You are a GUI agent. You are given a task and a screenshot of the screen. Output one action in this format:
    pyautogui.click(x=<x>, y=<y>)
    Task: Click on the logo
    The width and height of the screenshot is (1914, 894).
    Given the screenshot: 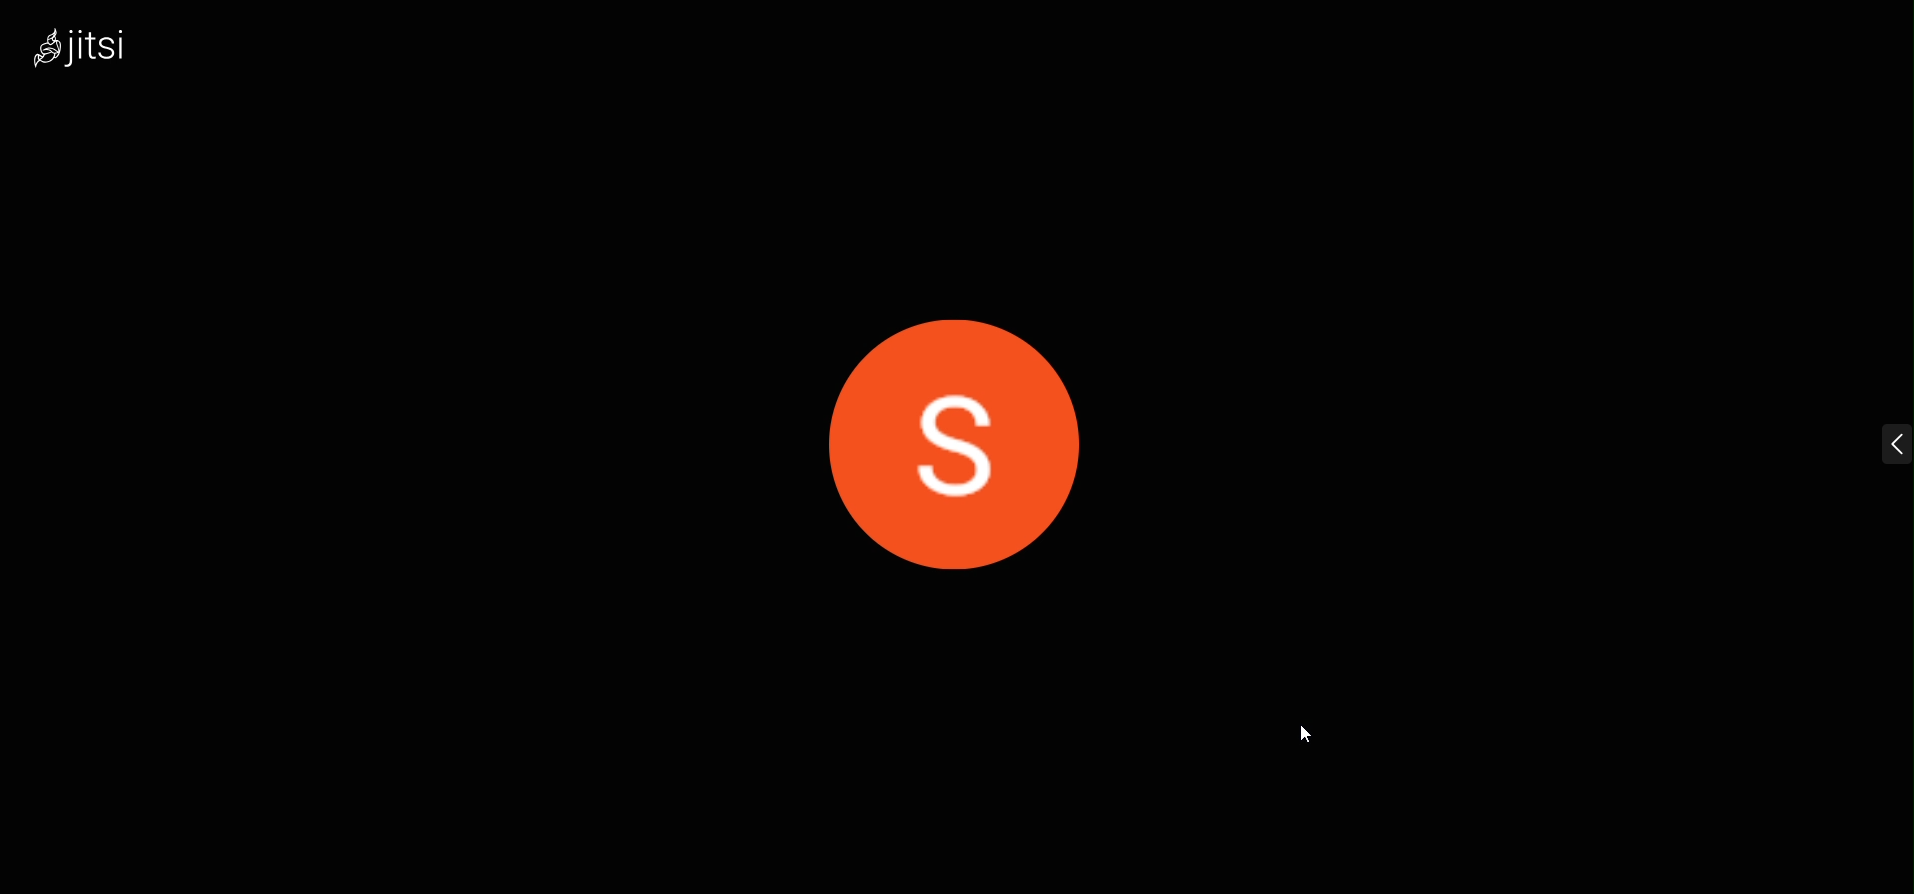 What is the action you would take?
    pyautogui.click(x=101, y=51)
    